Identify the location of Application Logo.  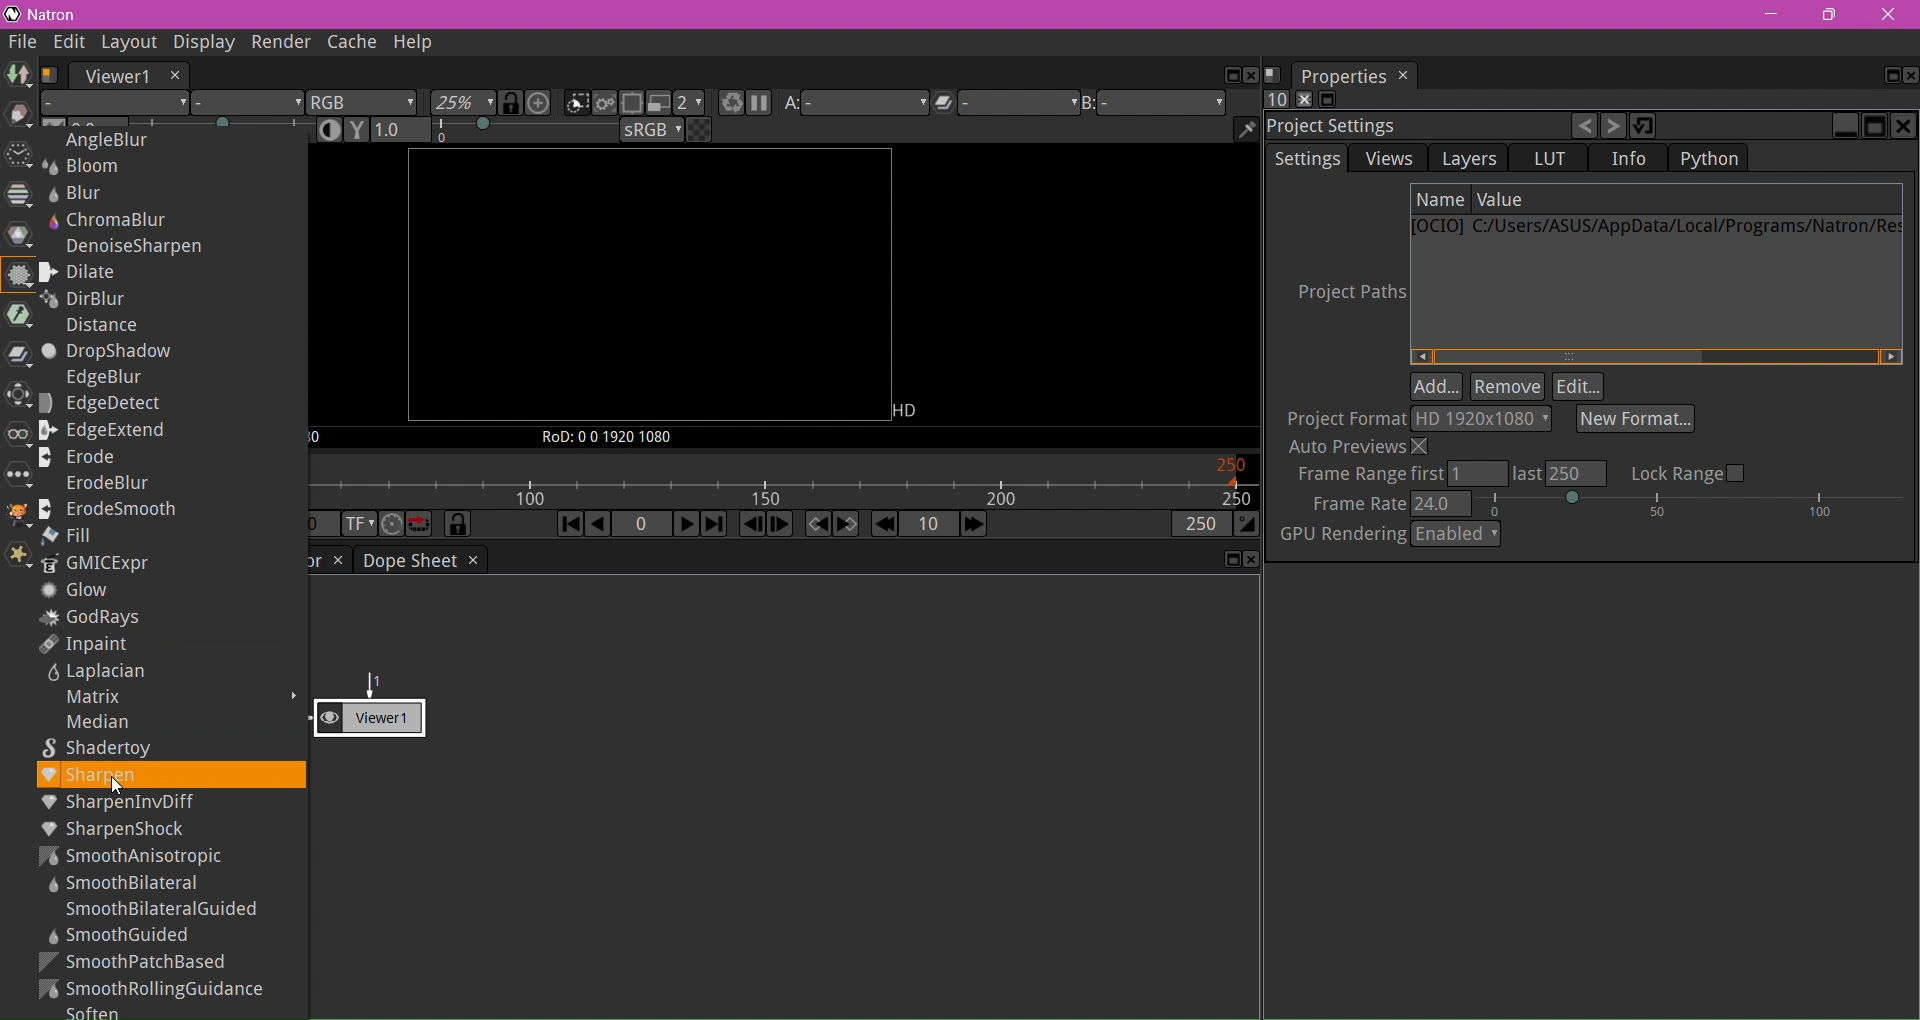
(12, 15).